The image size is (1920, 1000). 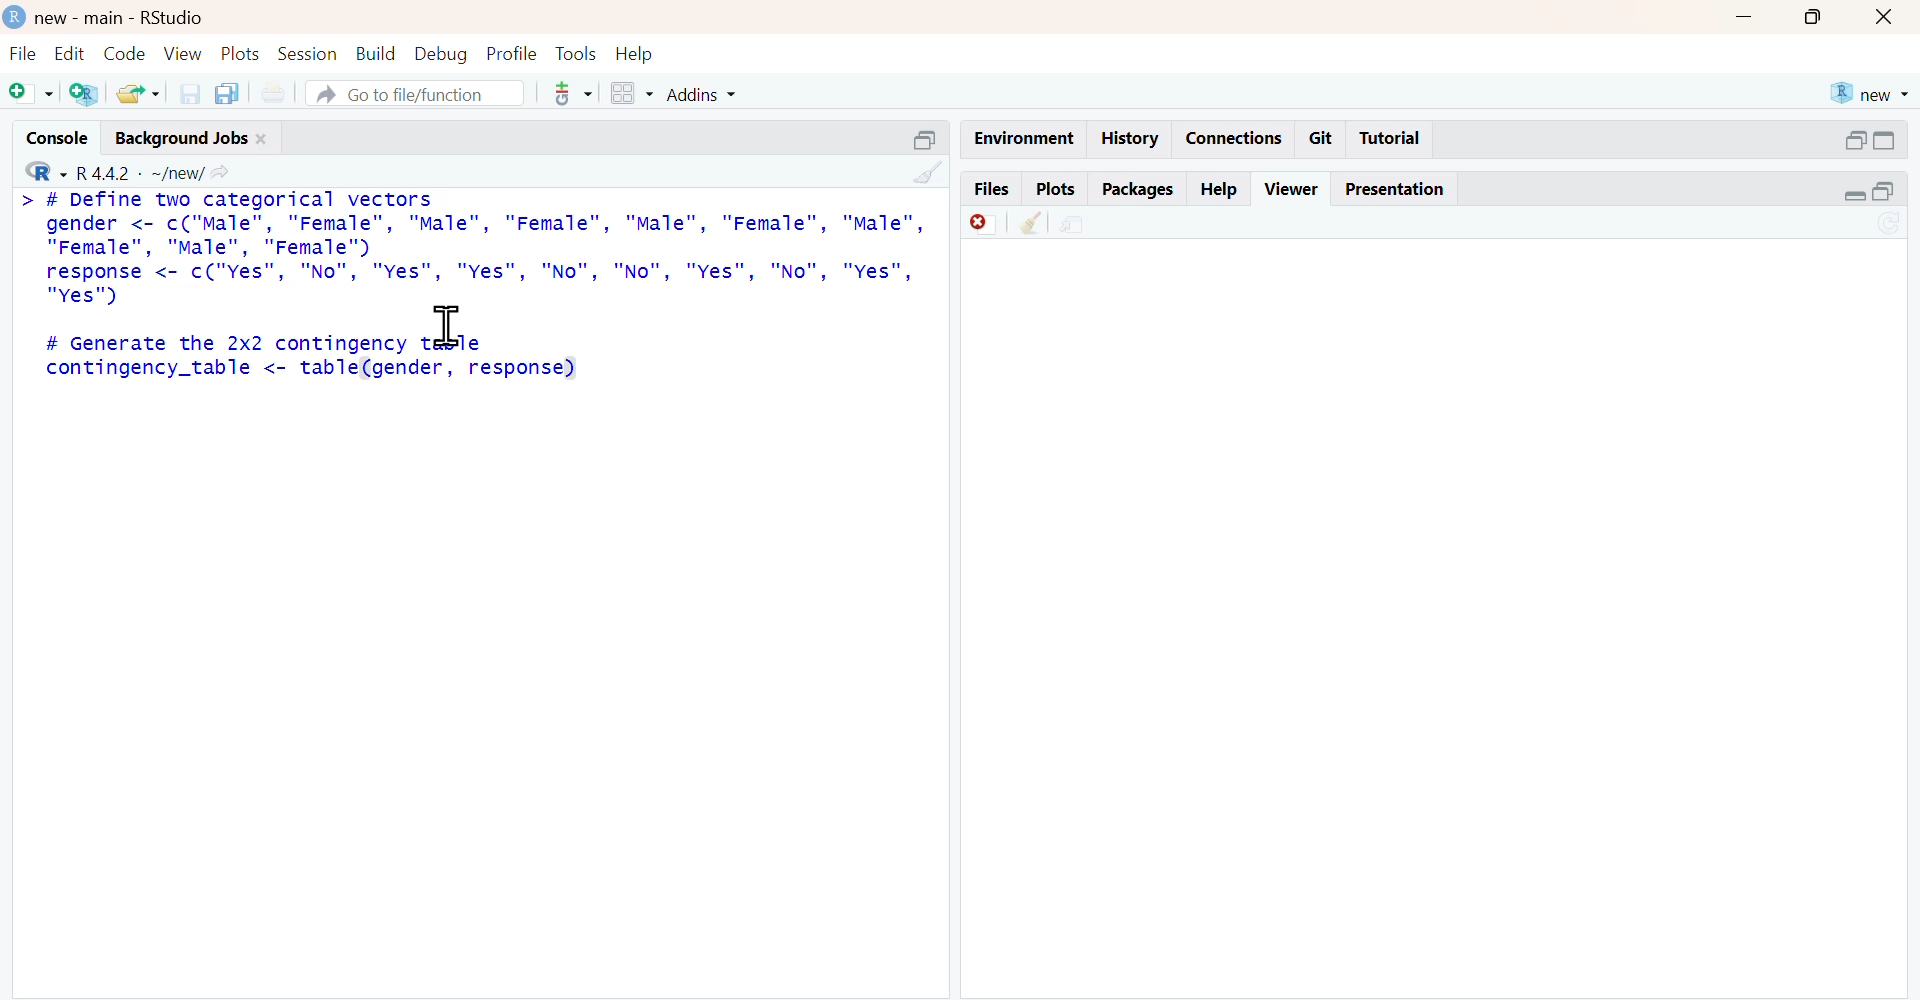 I want to click on build, so click(x=377, y=53).